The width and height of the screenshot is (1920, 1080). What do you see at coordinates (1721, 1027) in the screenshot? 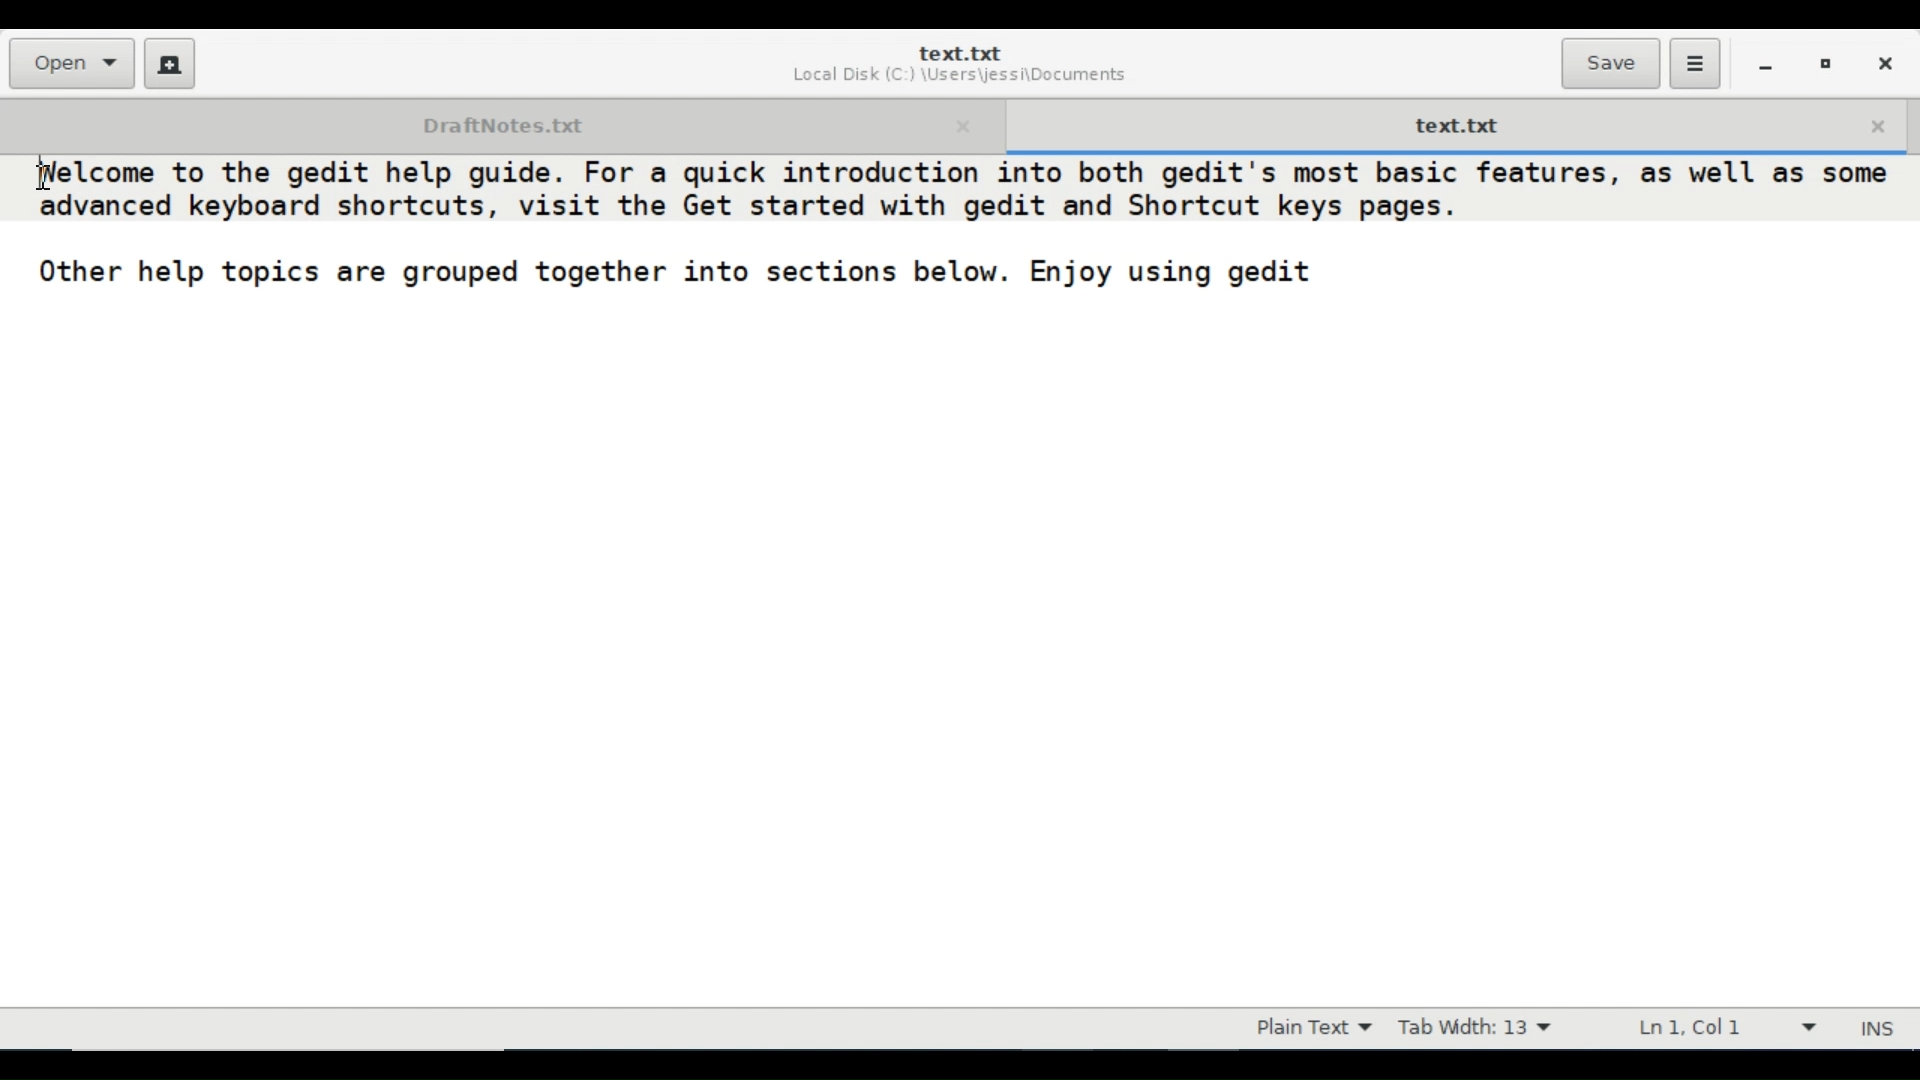
I see `Line & Column` at bounding box center [1721, 1027].